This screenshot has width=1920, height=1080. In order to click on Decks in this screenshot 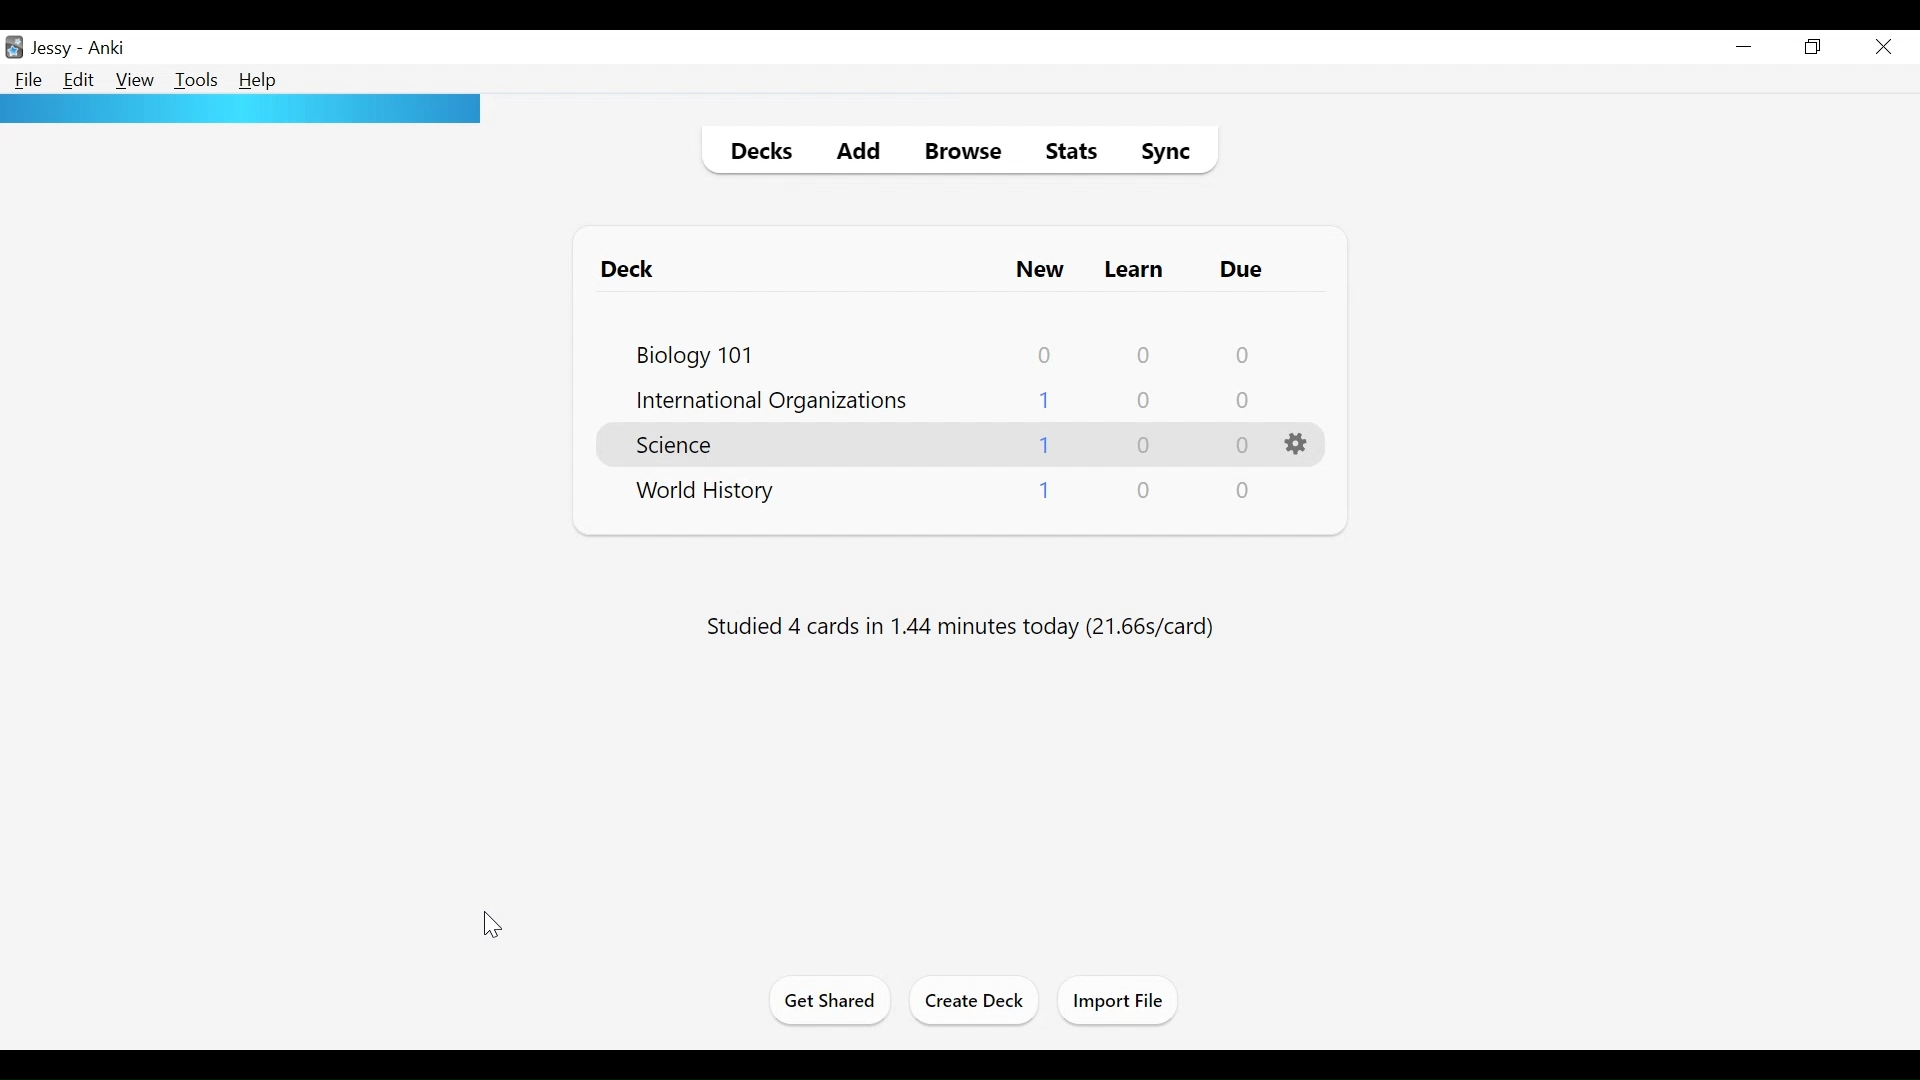, I will do `click(758, 147)`.